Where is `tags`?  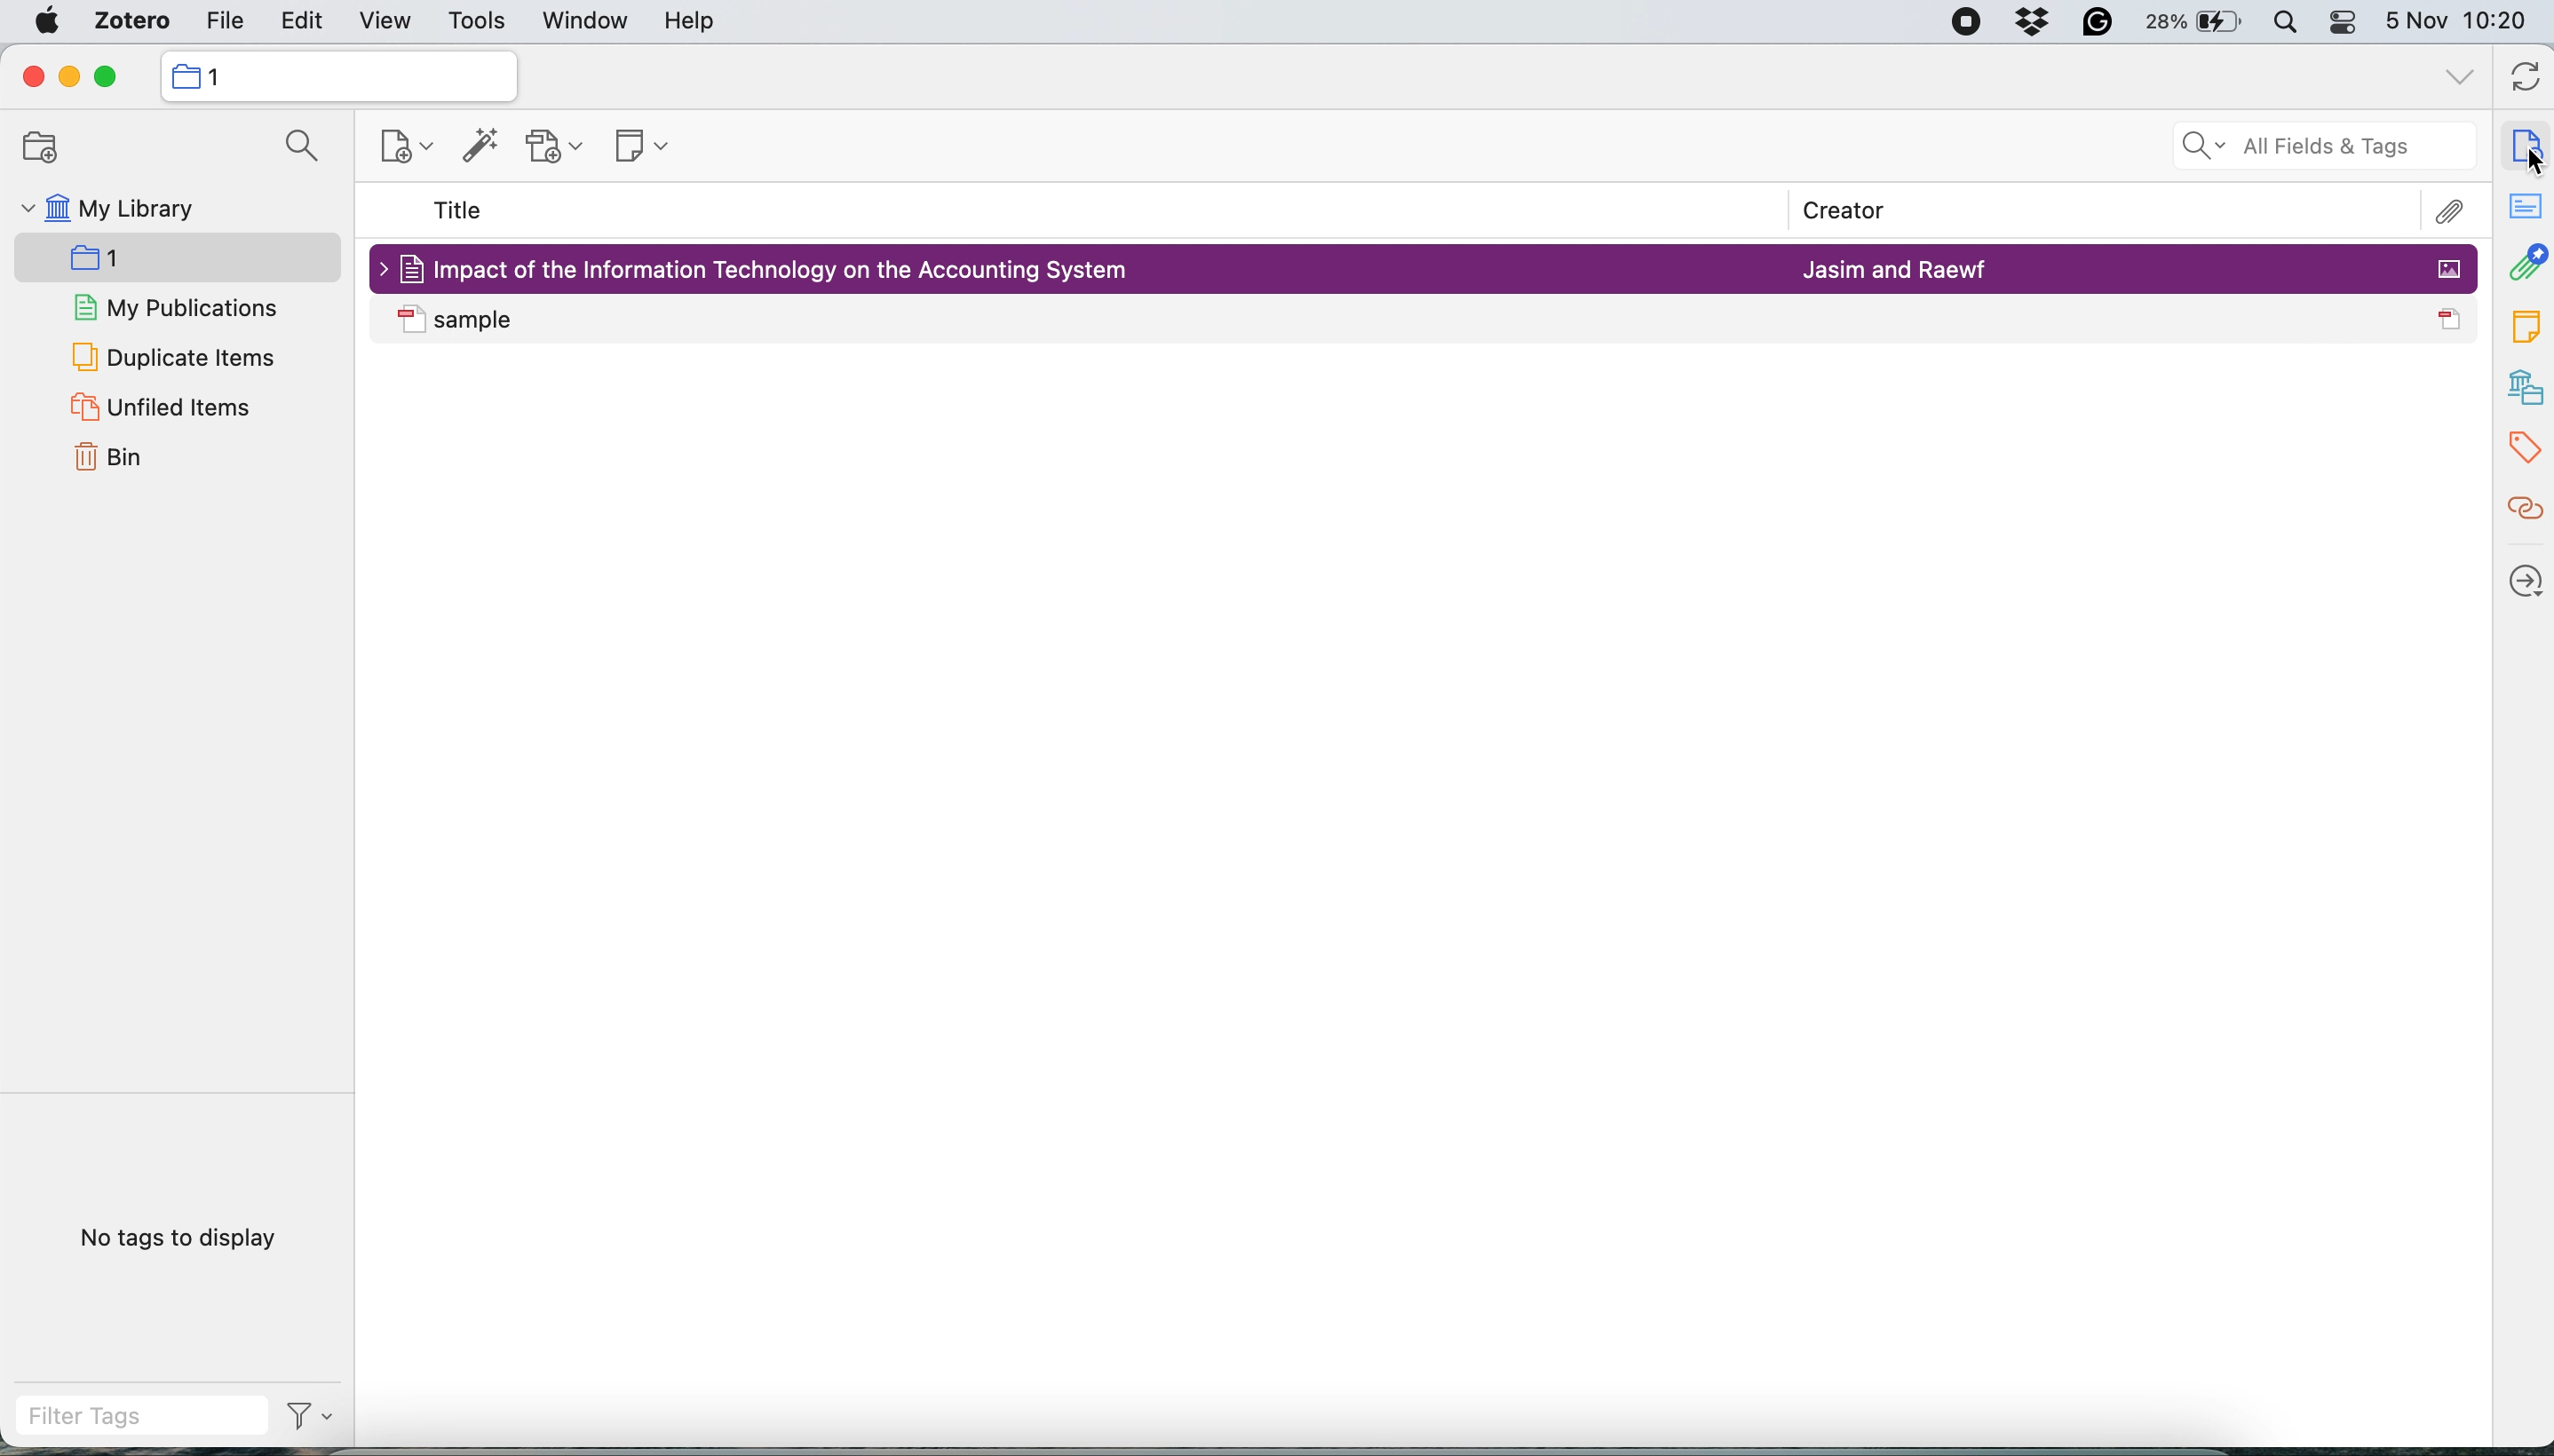 tags is located at coordinates (2524, 451).